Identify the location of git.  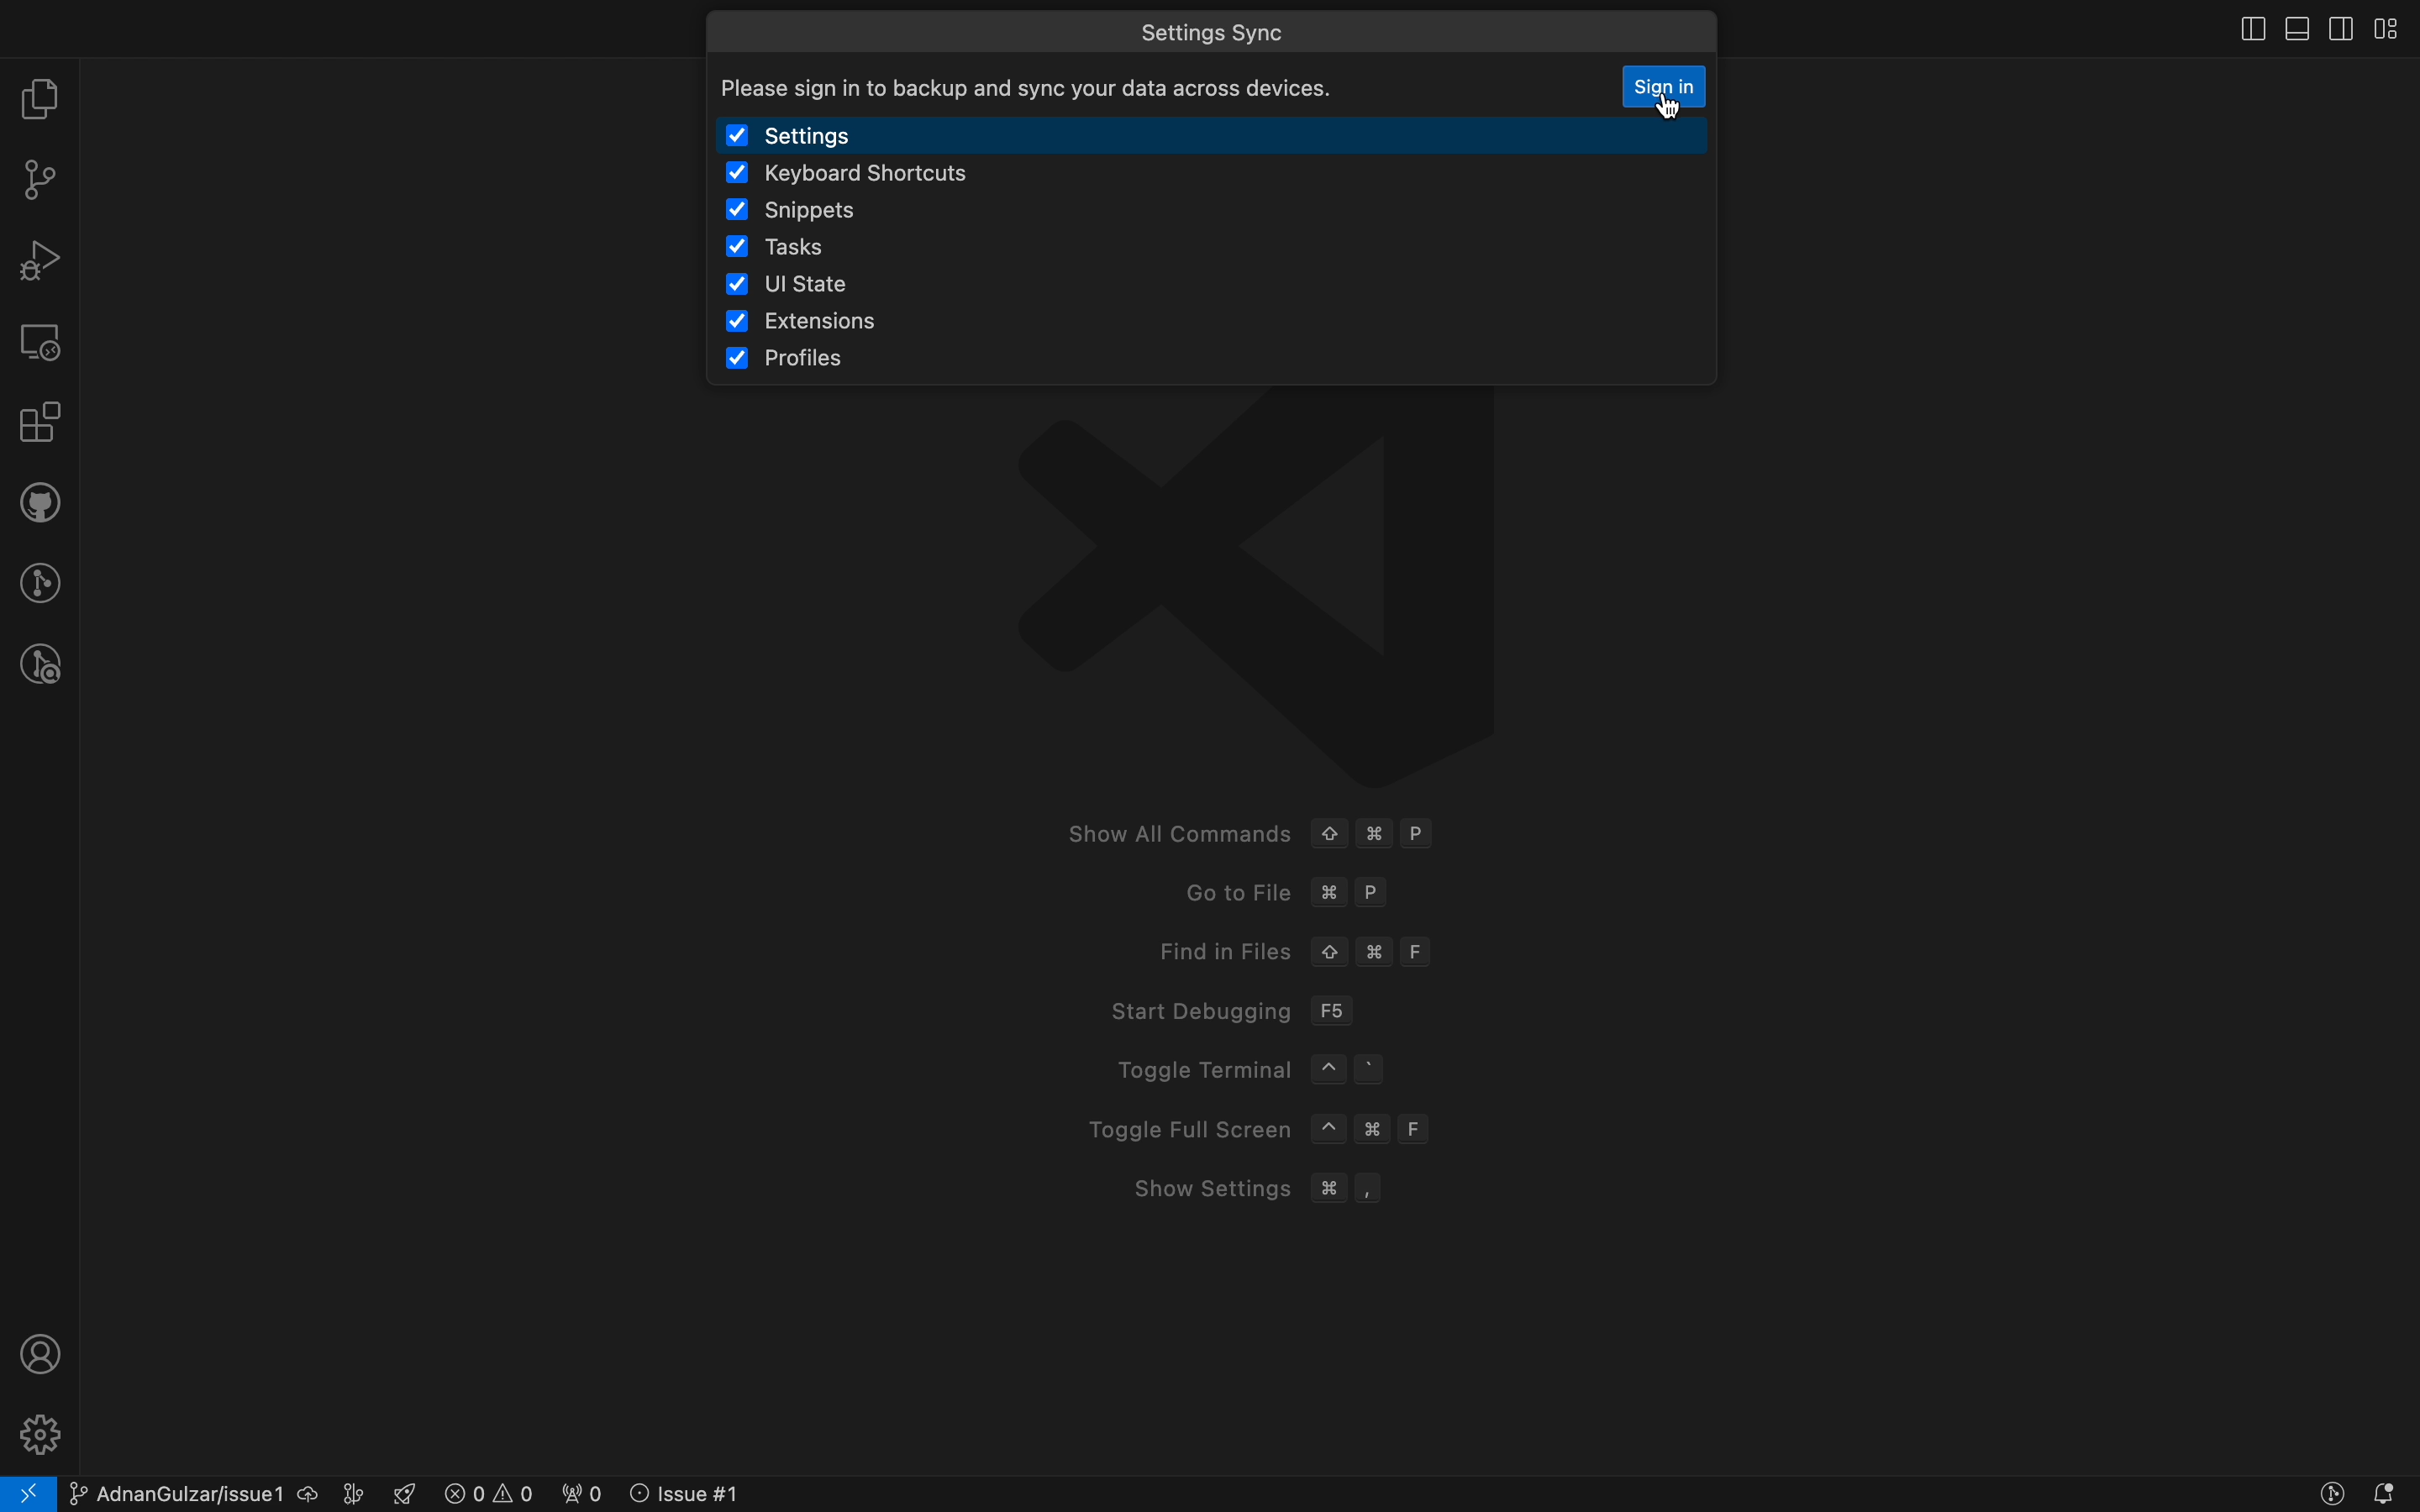
(39, 178).